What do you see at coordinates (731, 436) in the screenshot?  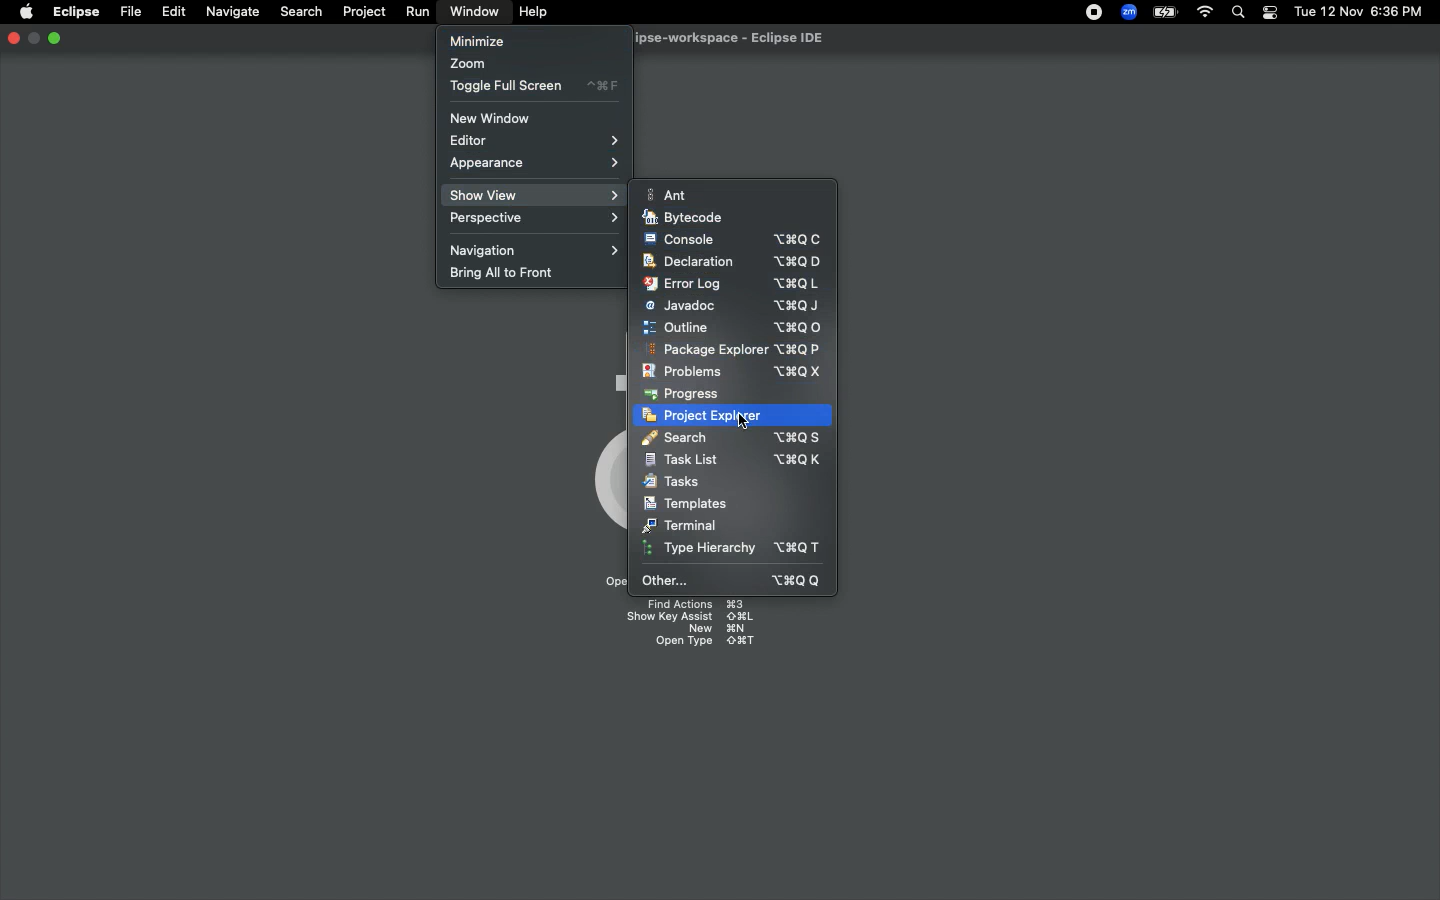 I see `Search` at bounding box center [731, 436].